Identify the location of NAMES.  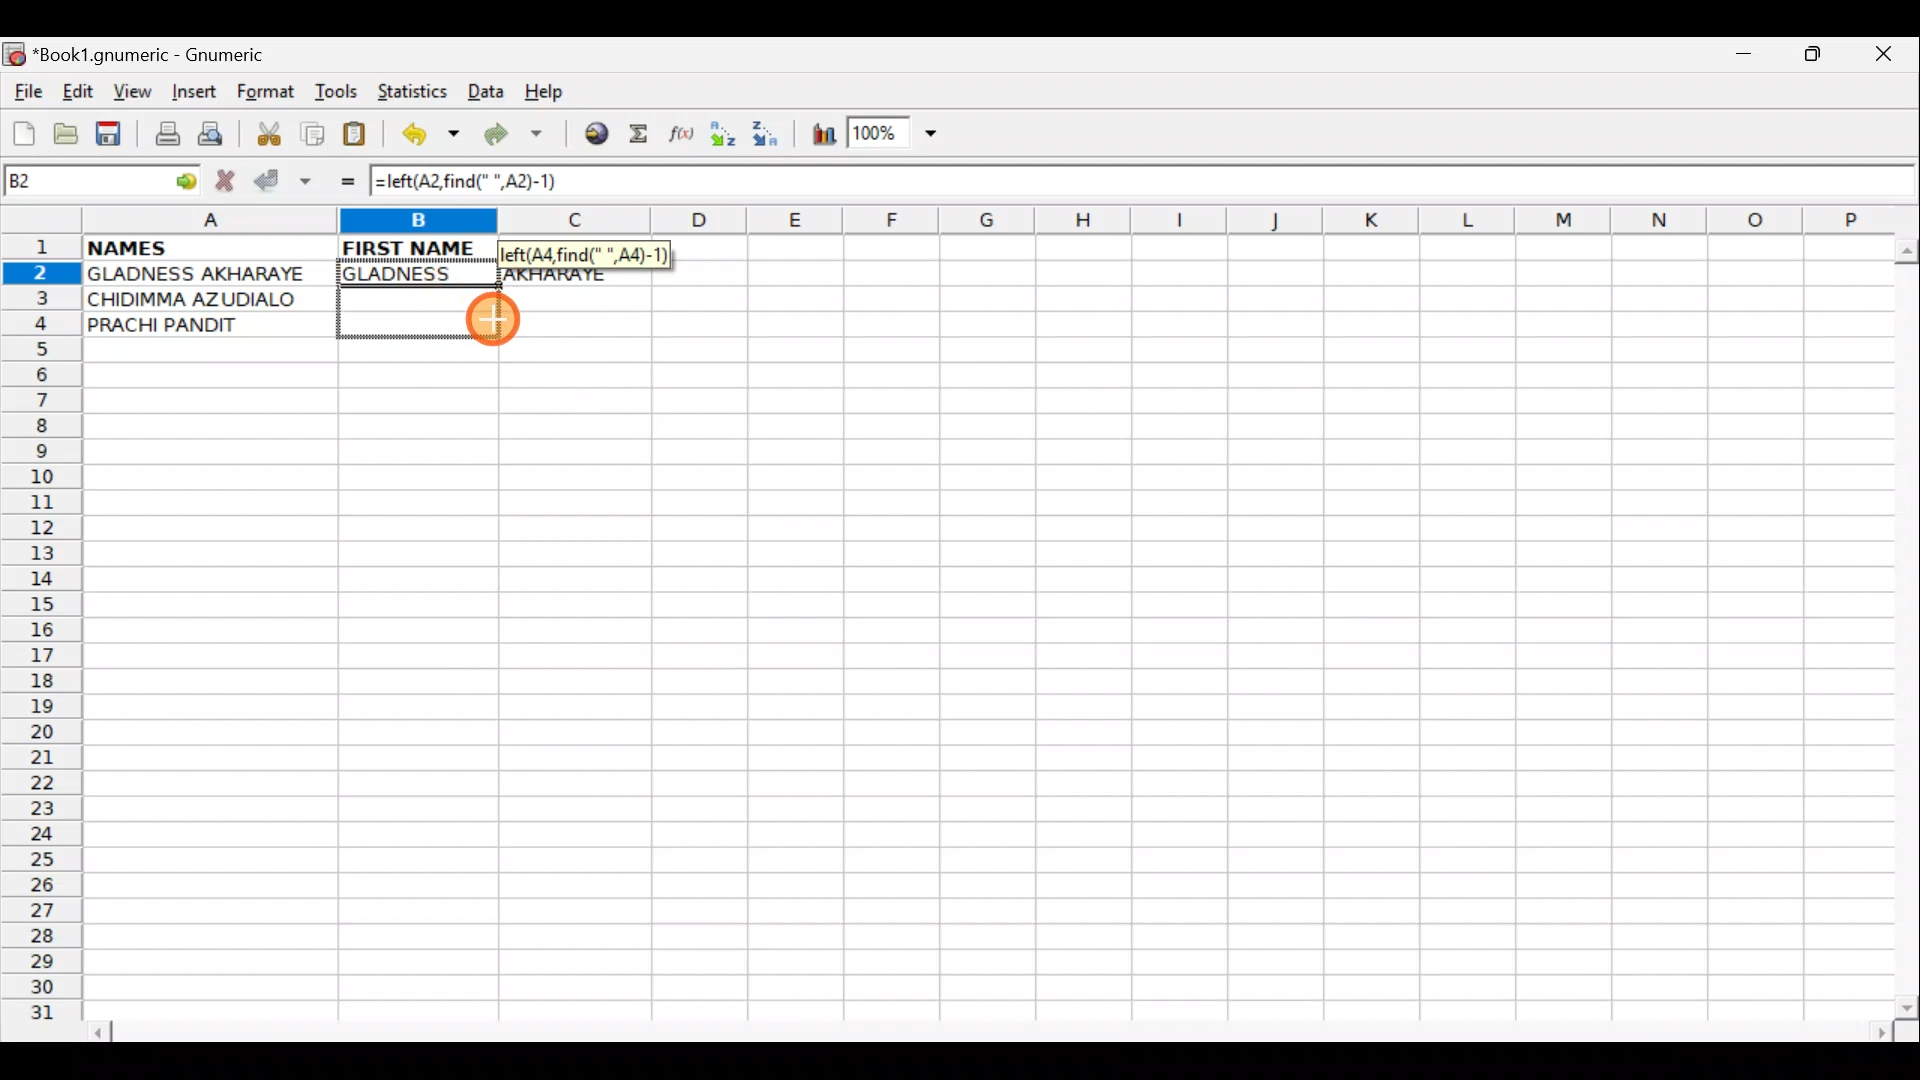
(187, 246).